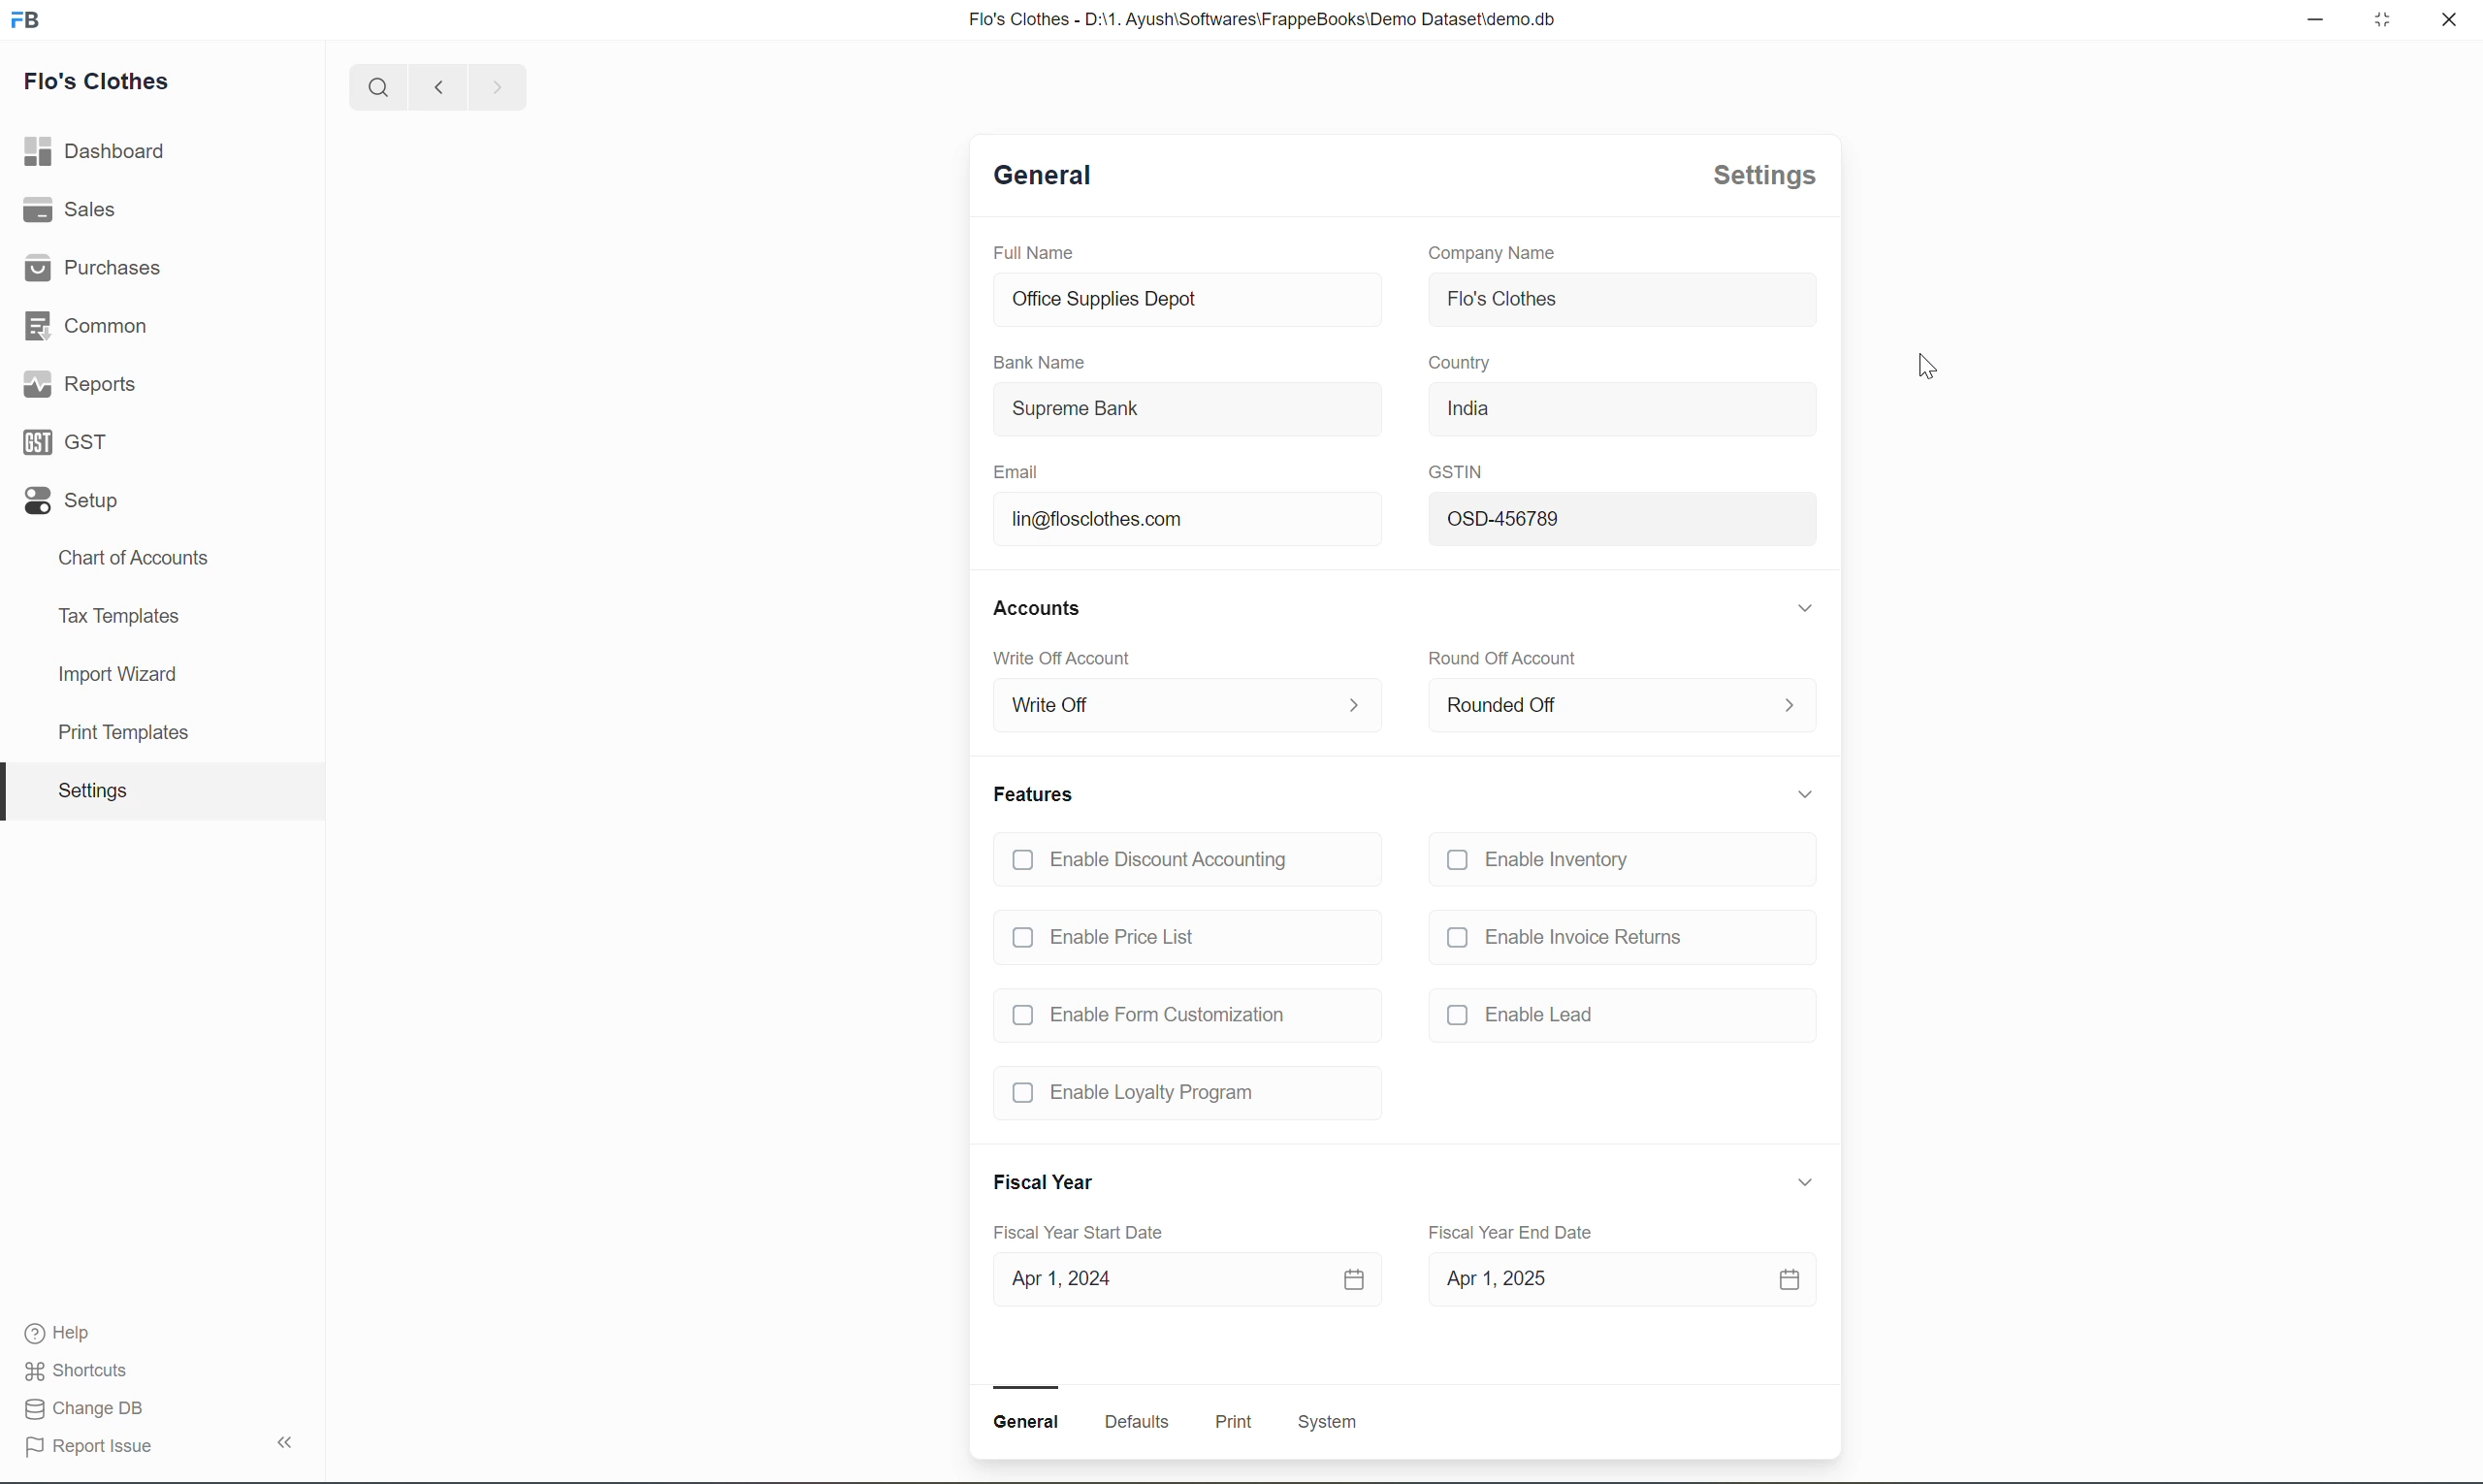  Describe the element at coordinates (1077, 1231) in the screenshot. I see `Fiscal Year Start Date` at that location.